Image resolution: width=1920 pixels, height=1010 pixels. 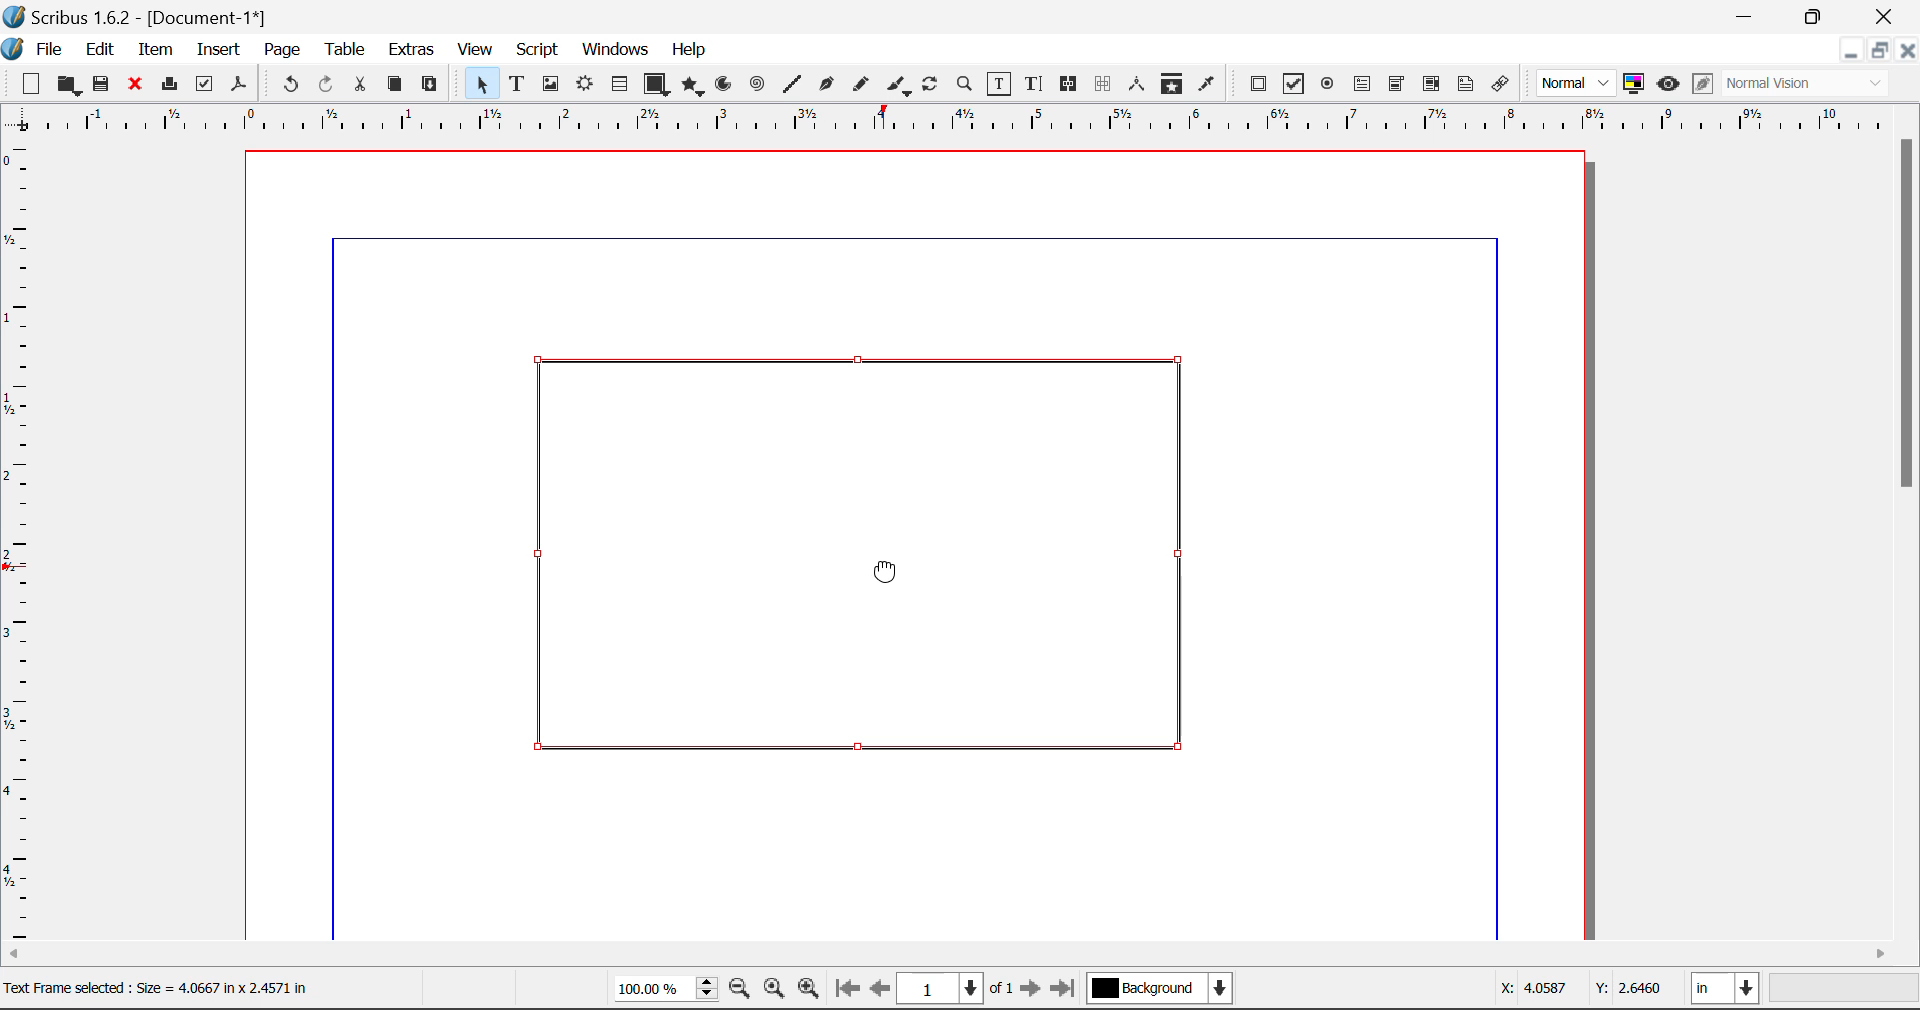 What do you see at coordinates (1069, 84) in the screenshot?
I see `Link Frames` at bounding box center [1069, 84].